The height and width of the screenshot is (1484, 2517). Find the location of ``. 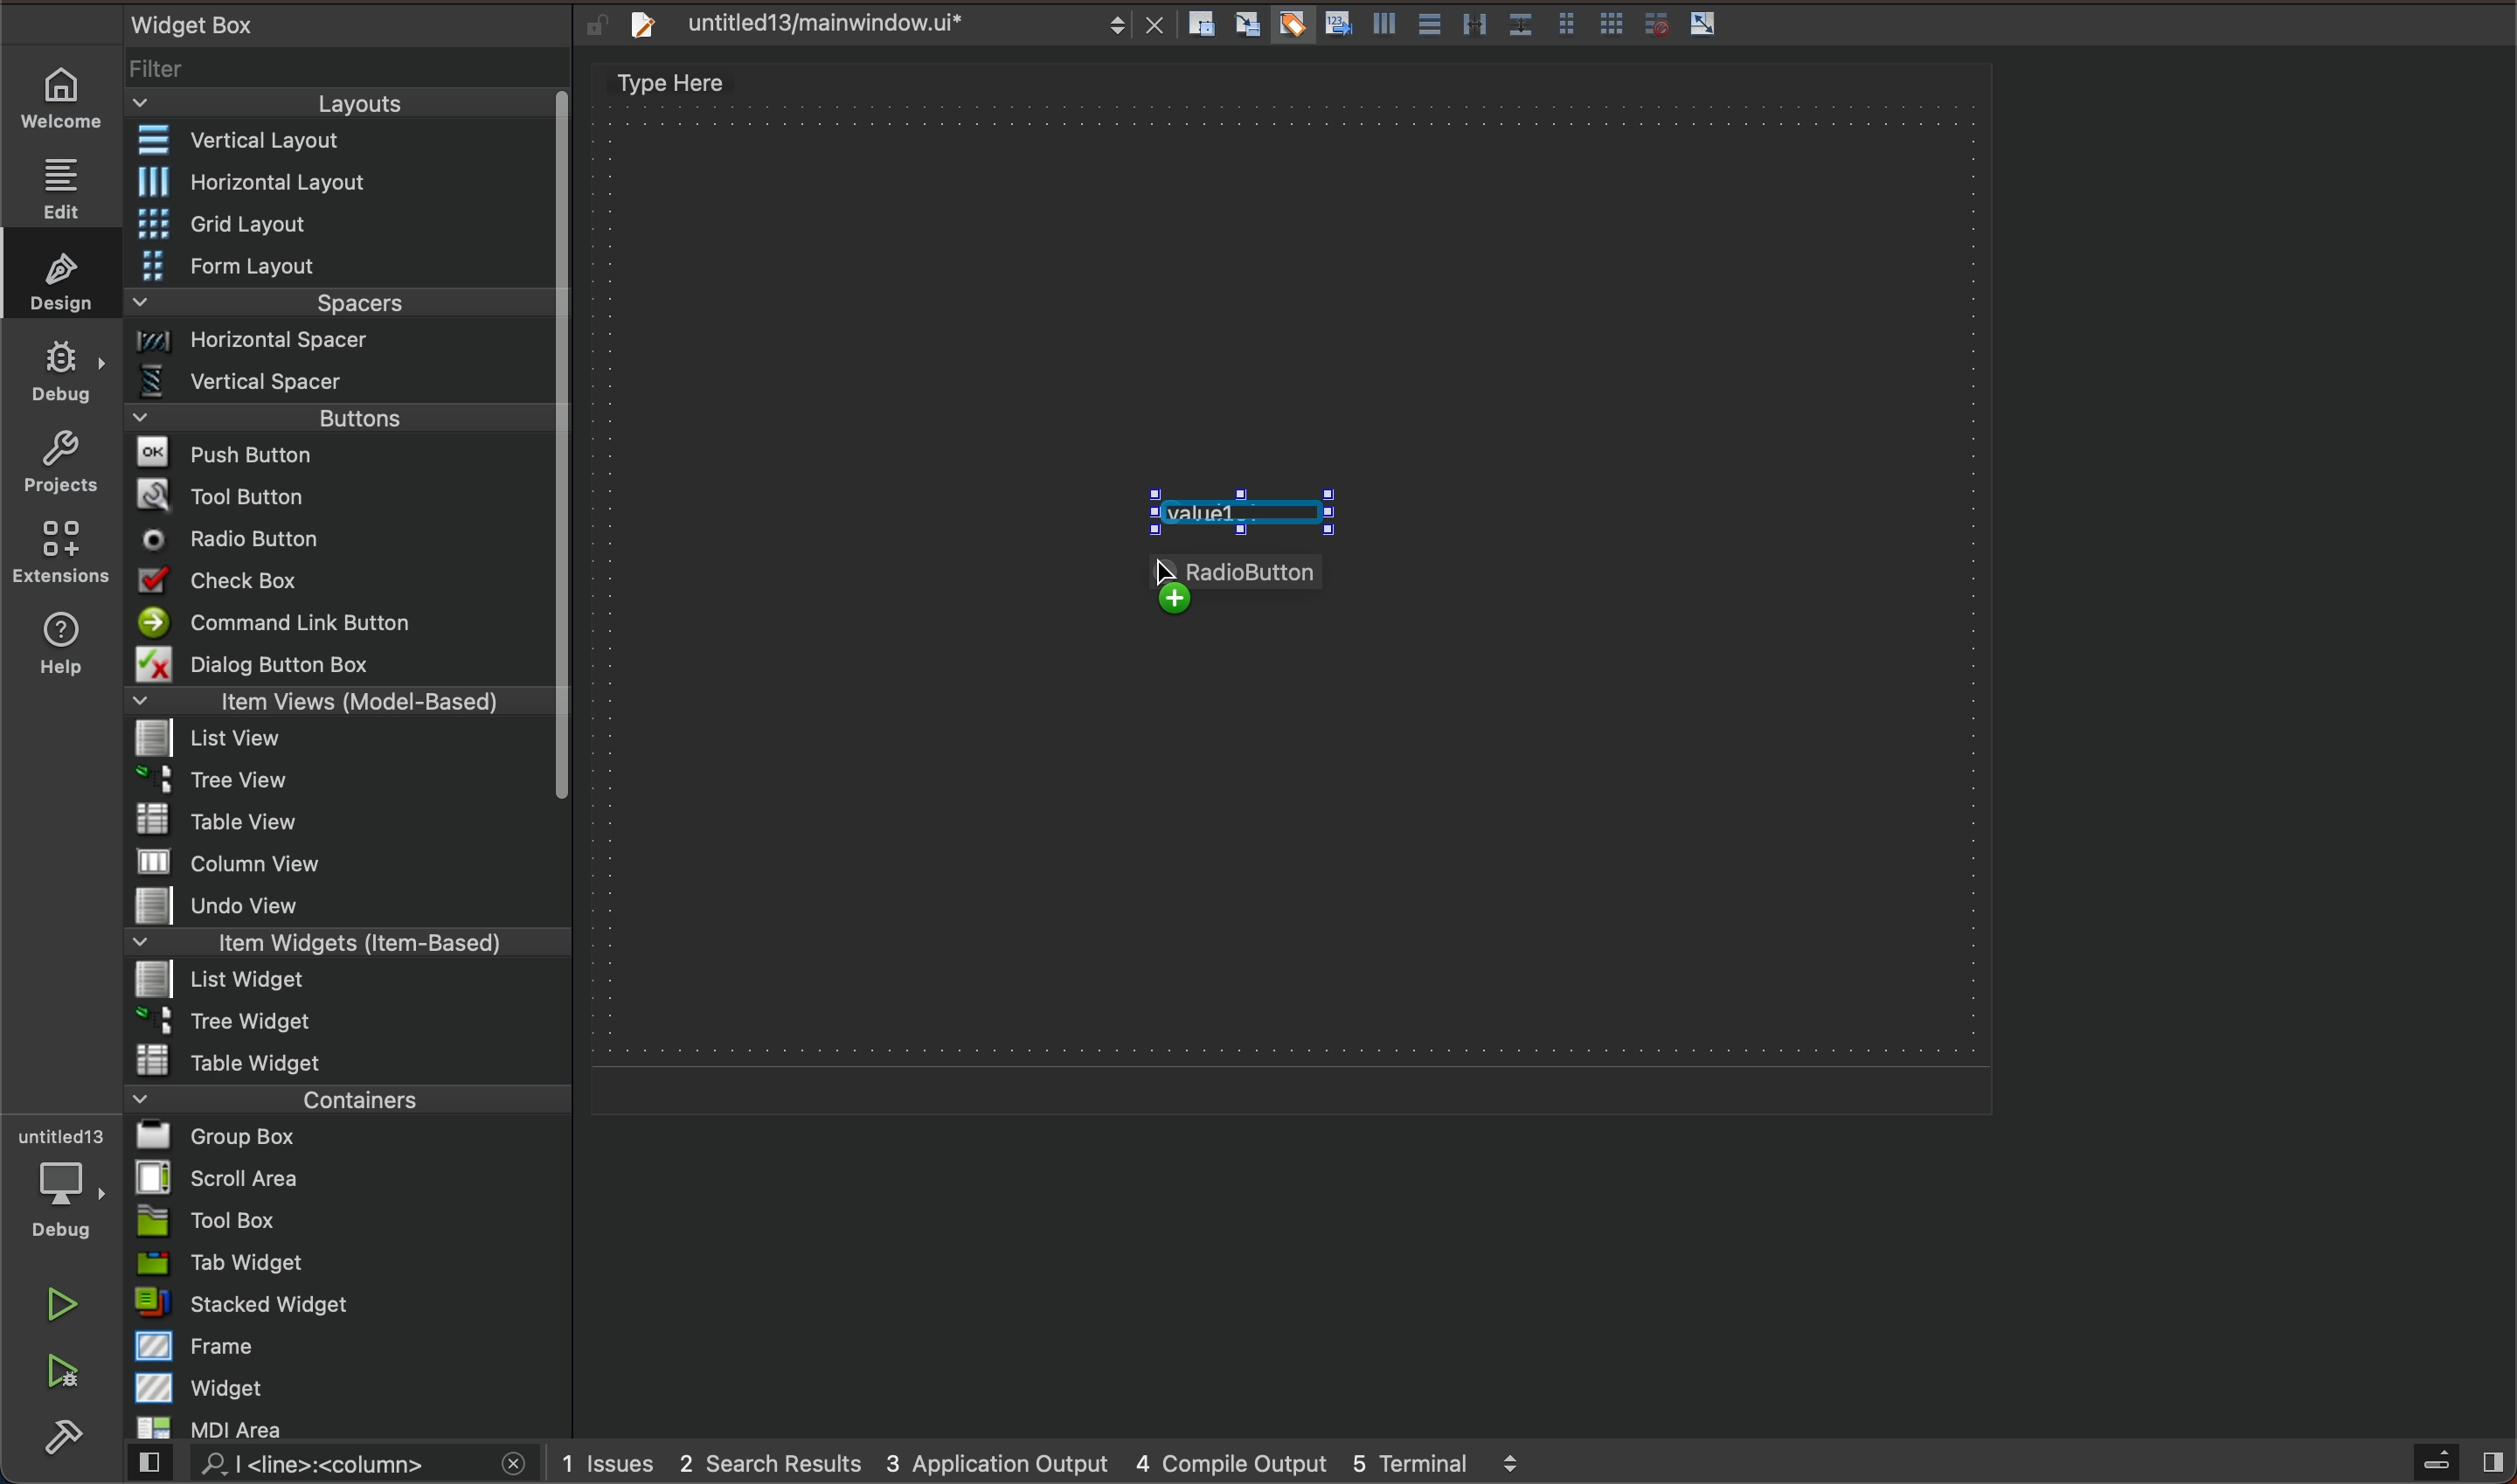

 is located at coordinates (1290, 26).